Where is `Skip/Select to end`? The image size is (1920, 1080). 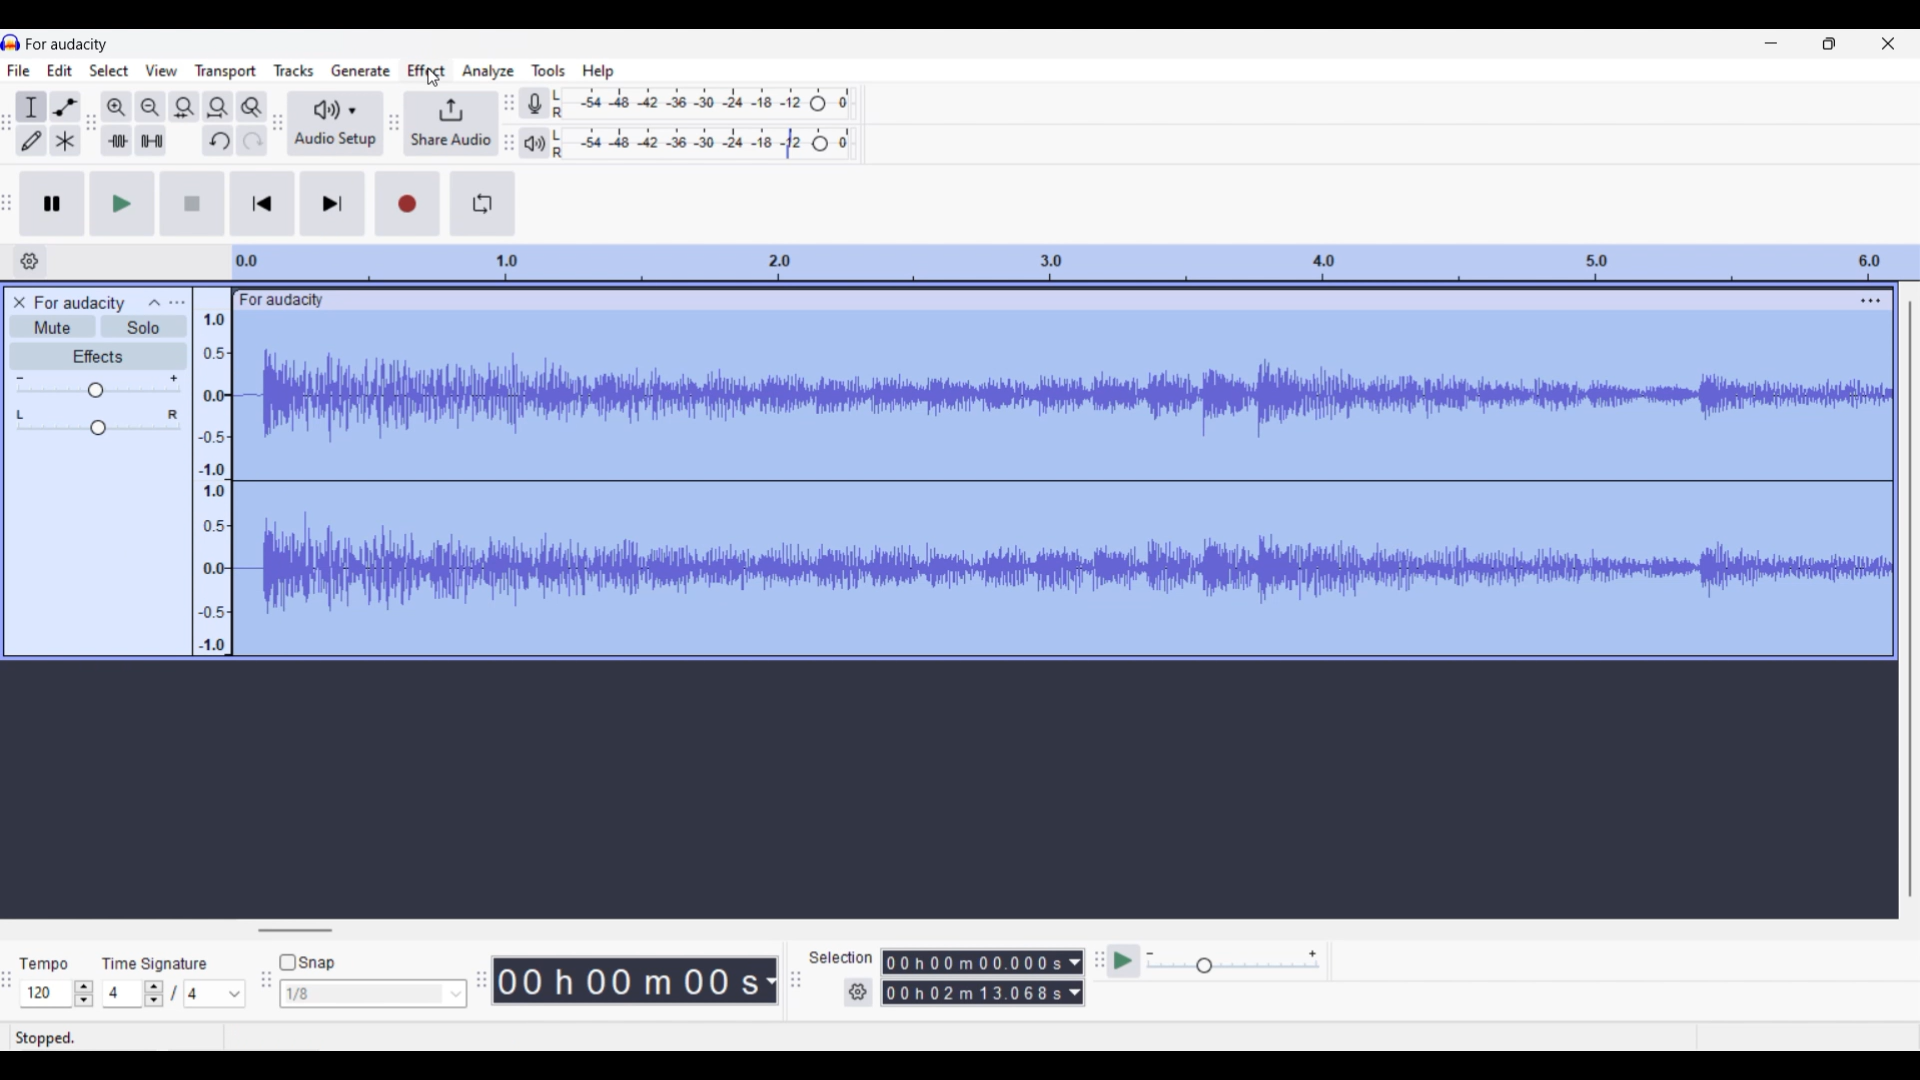
Skip/Select to end is located at coordinates (333, 204).